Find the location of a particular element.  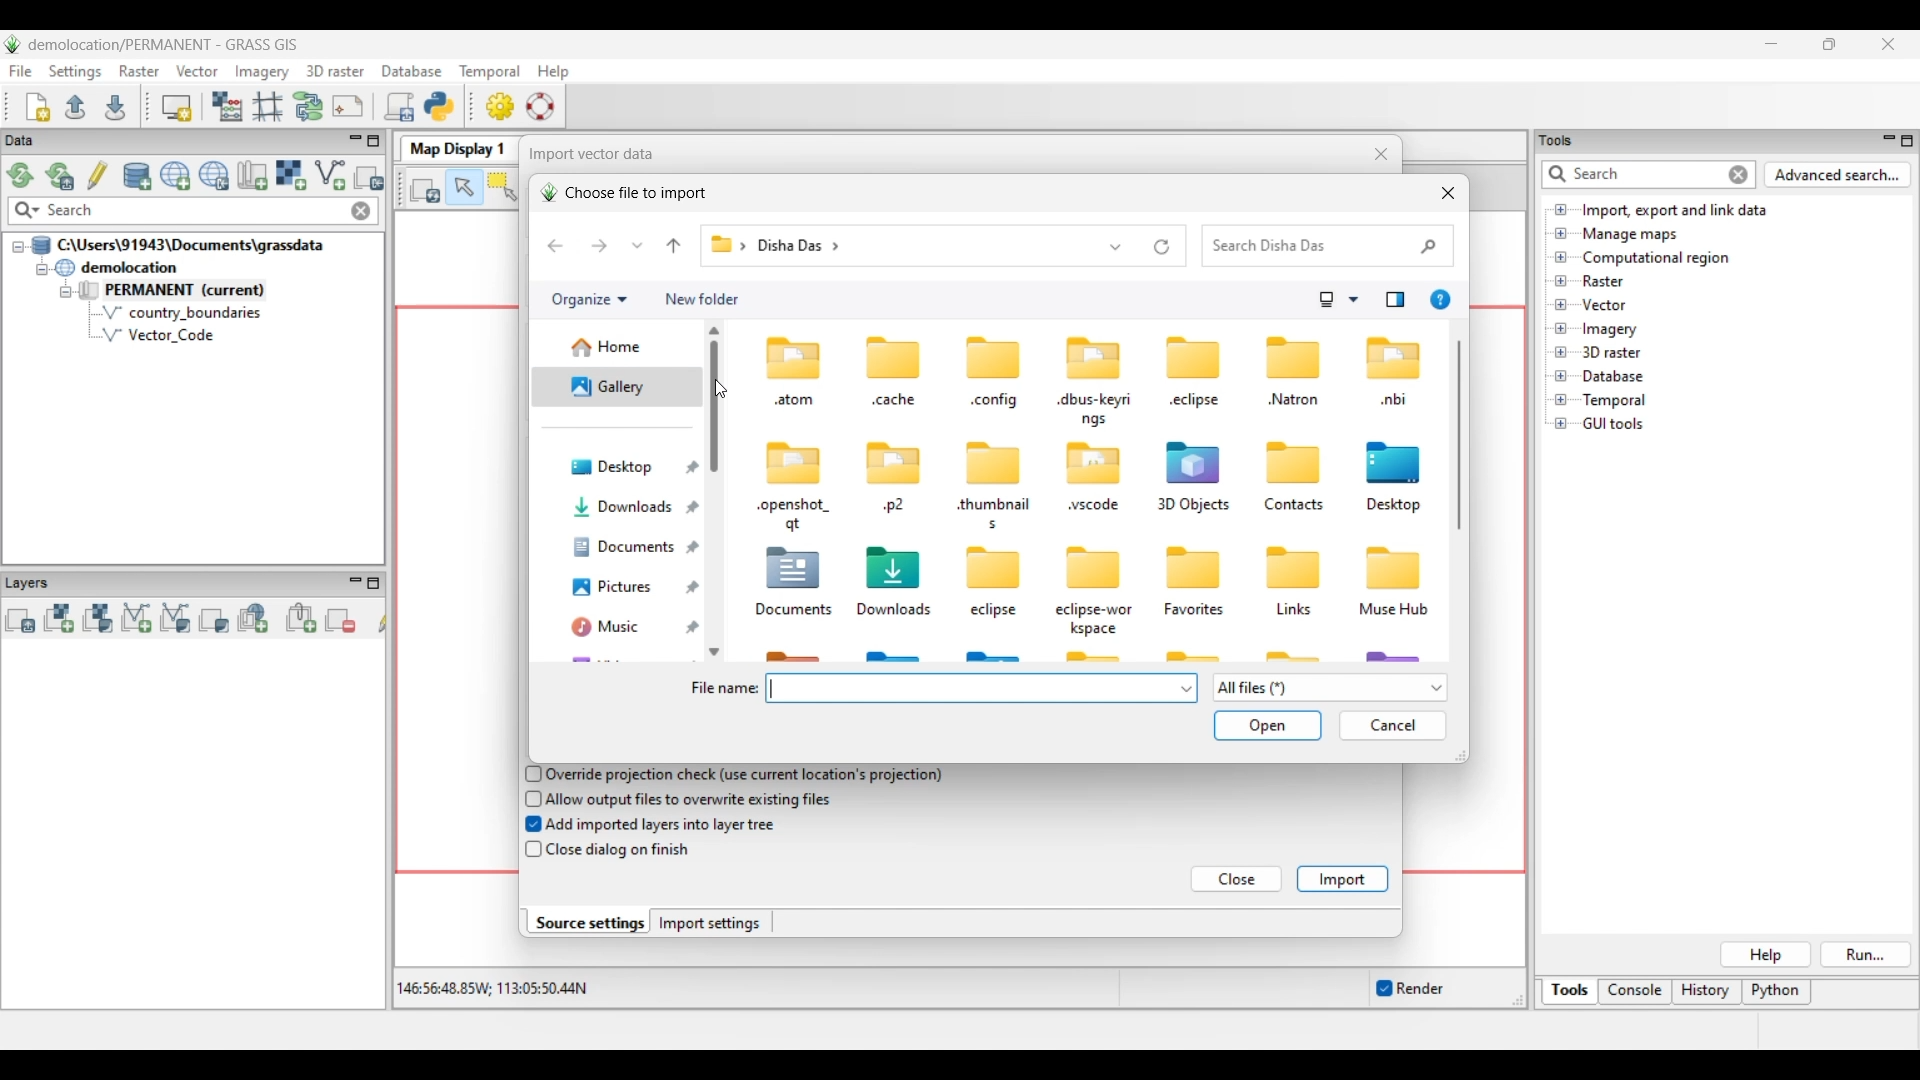

Add web service layer is located at coordinates (253, 618).